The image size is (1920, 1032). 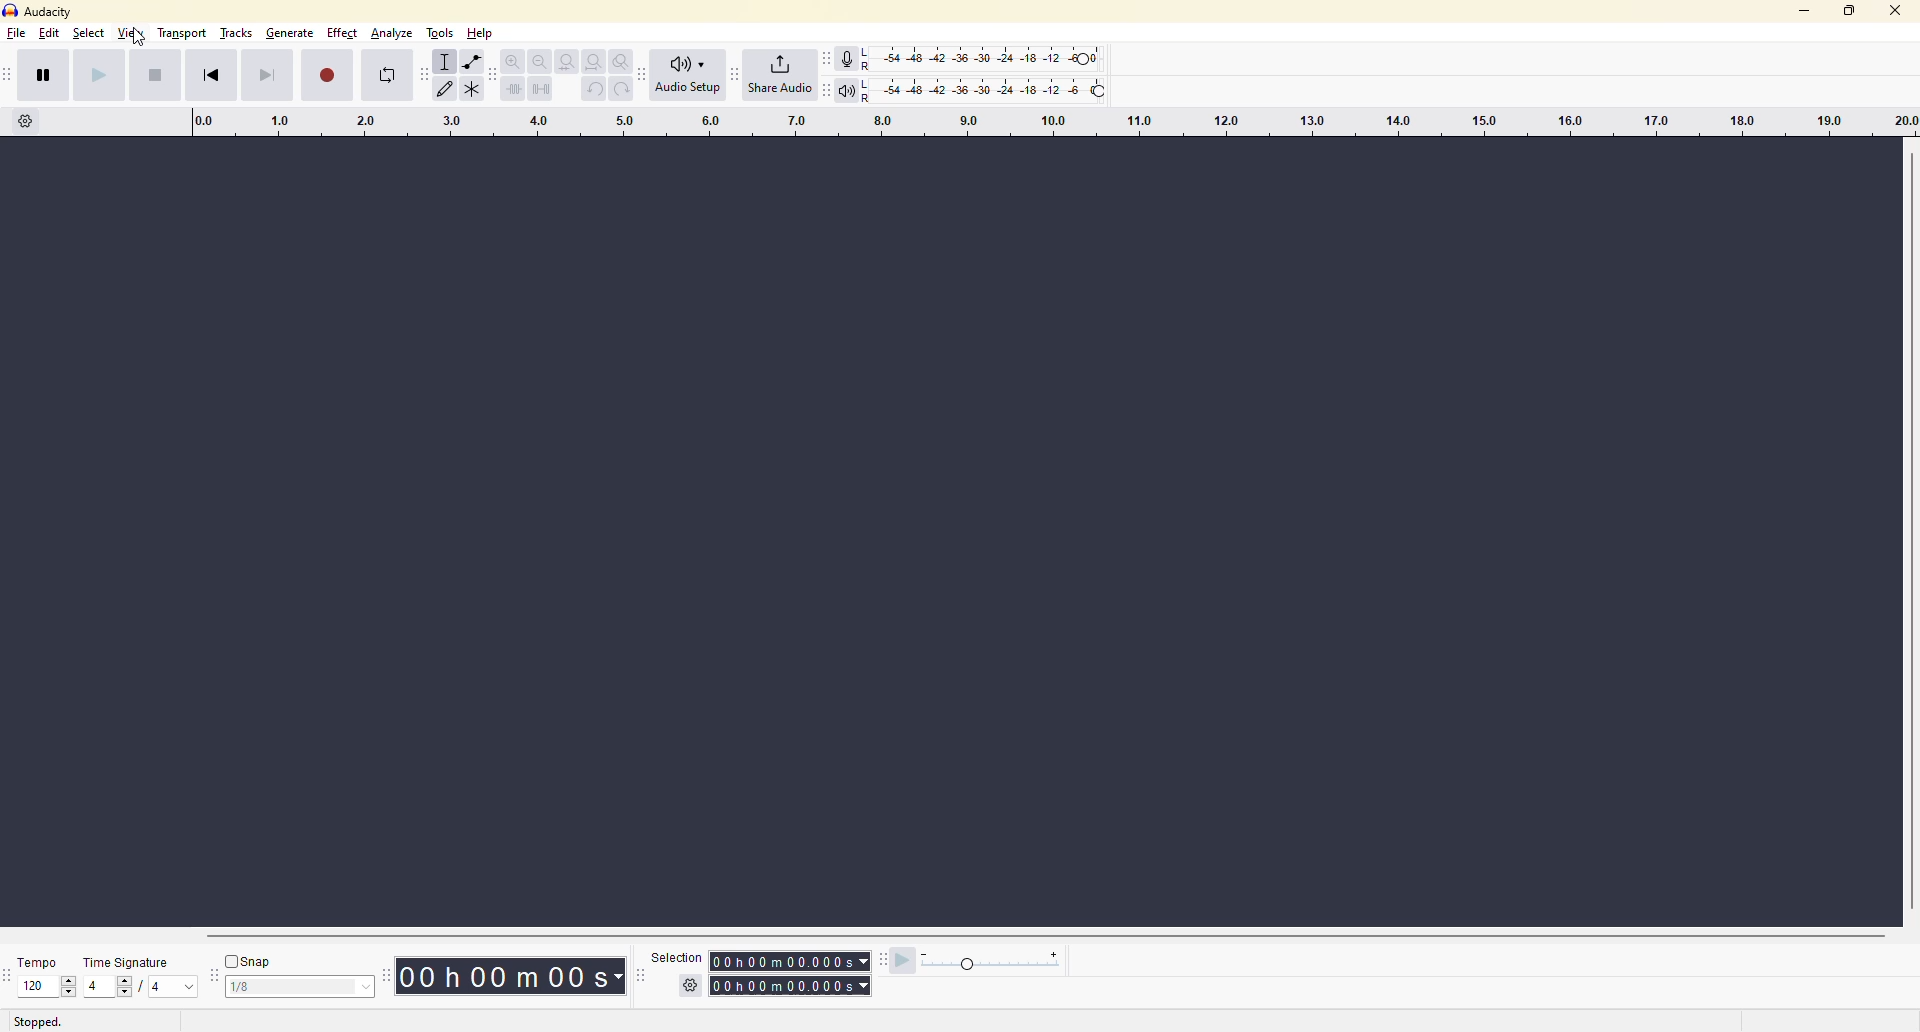 I want to click on tracks, so click(x=237, y=31).